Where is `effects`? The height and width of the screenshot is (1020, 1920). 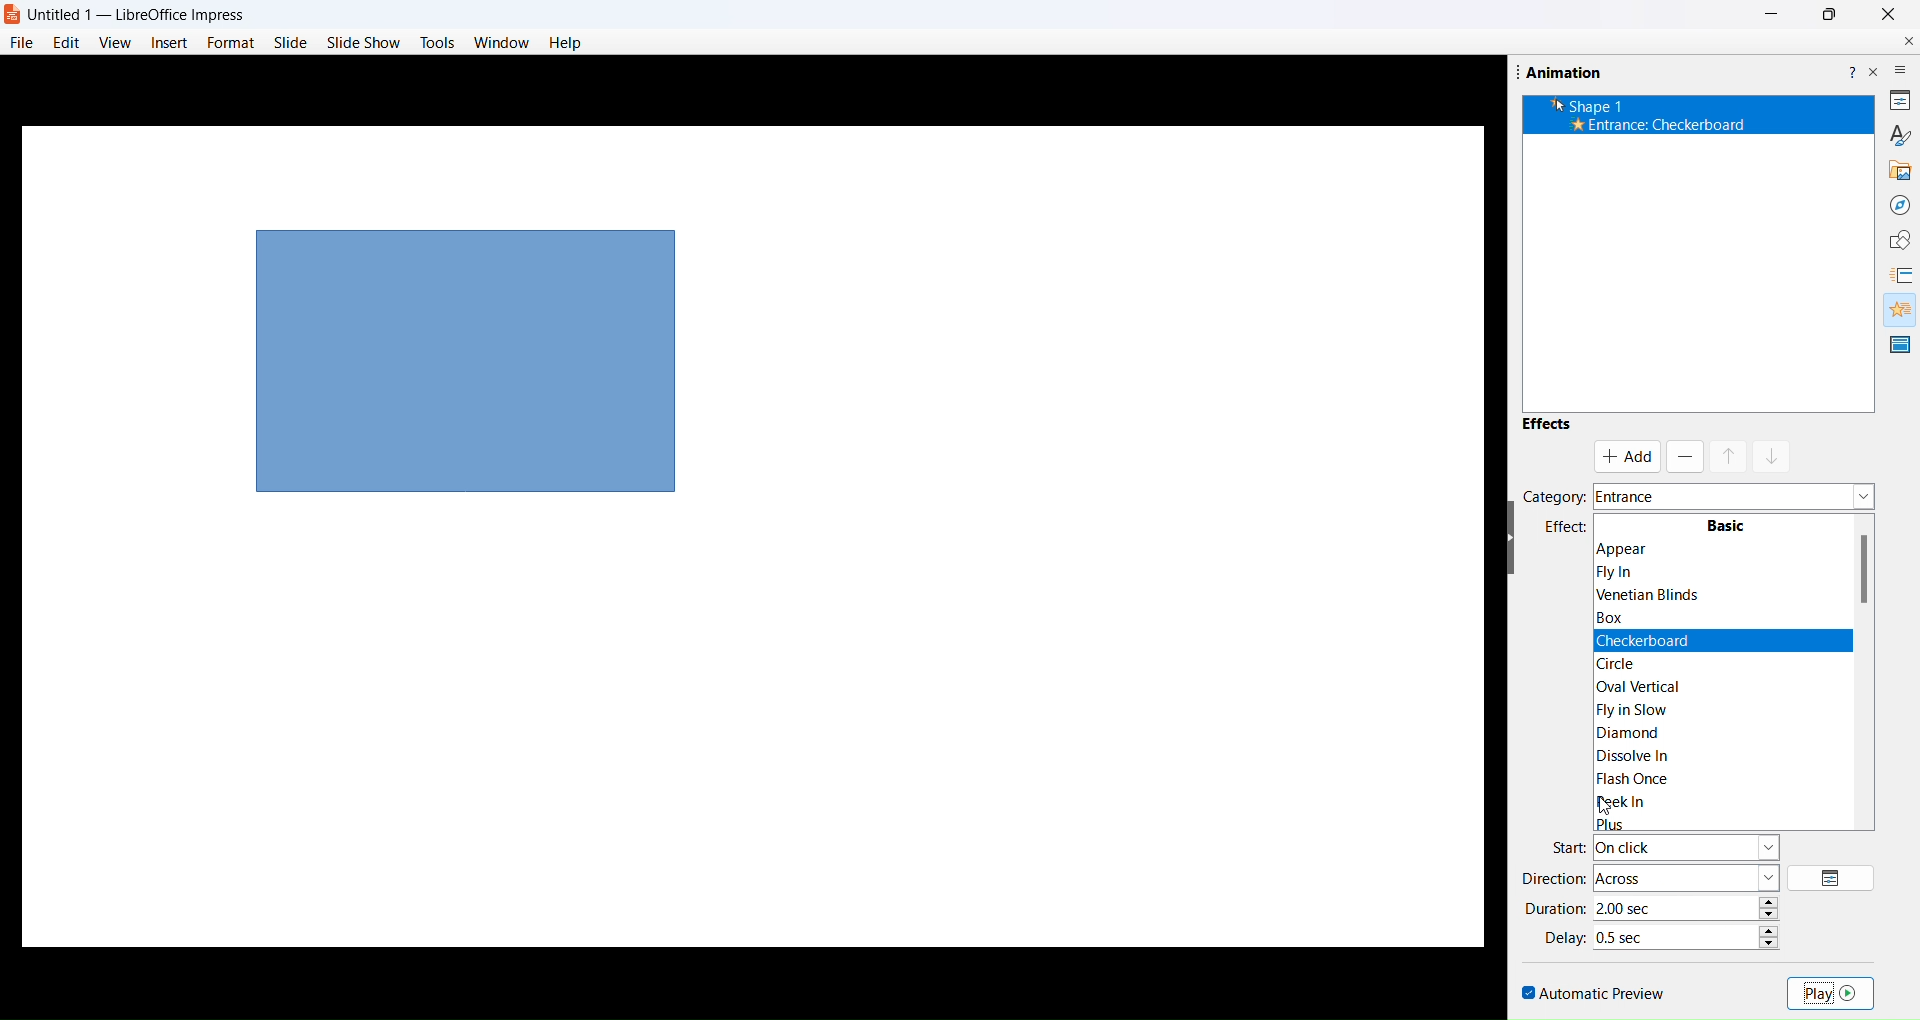 effects is located at coordinates (1568, 529).